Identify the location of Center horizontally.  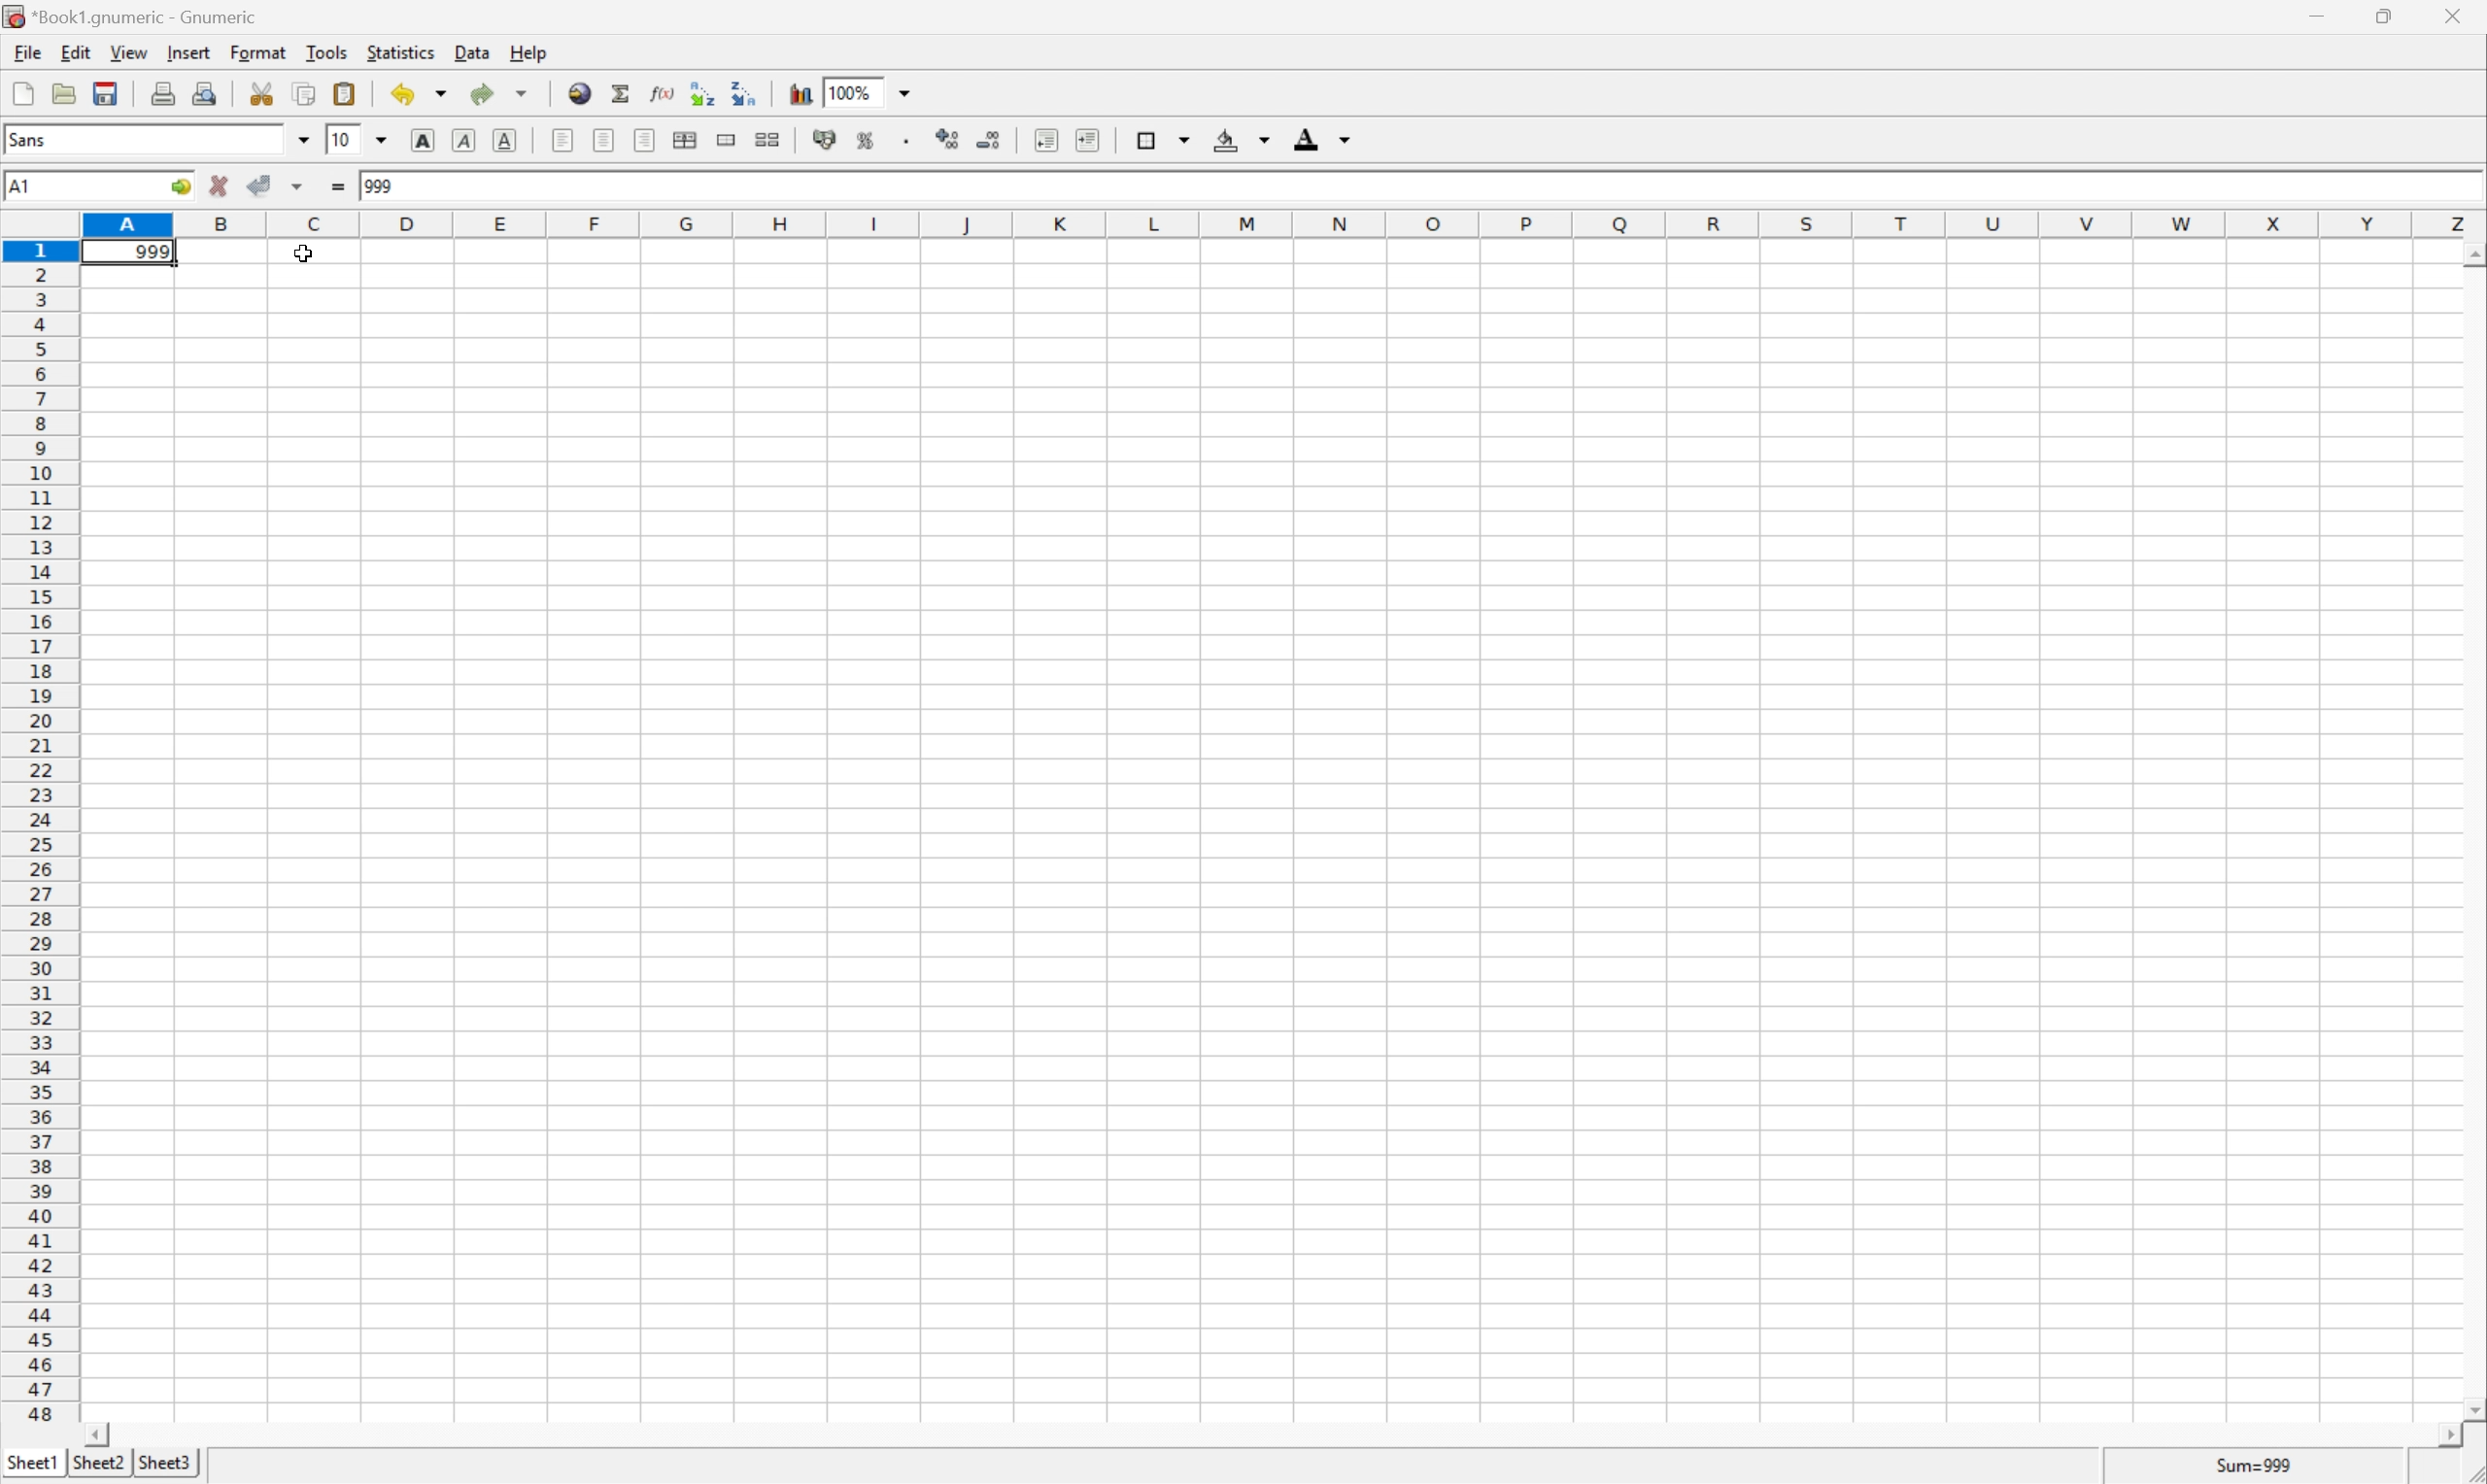
(603, 140).